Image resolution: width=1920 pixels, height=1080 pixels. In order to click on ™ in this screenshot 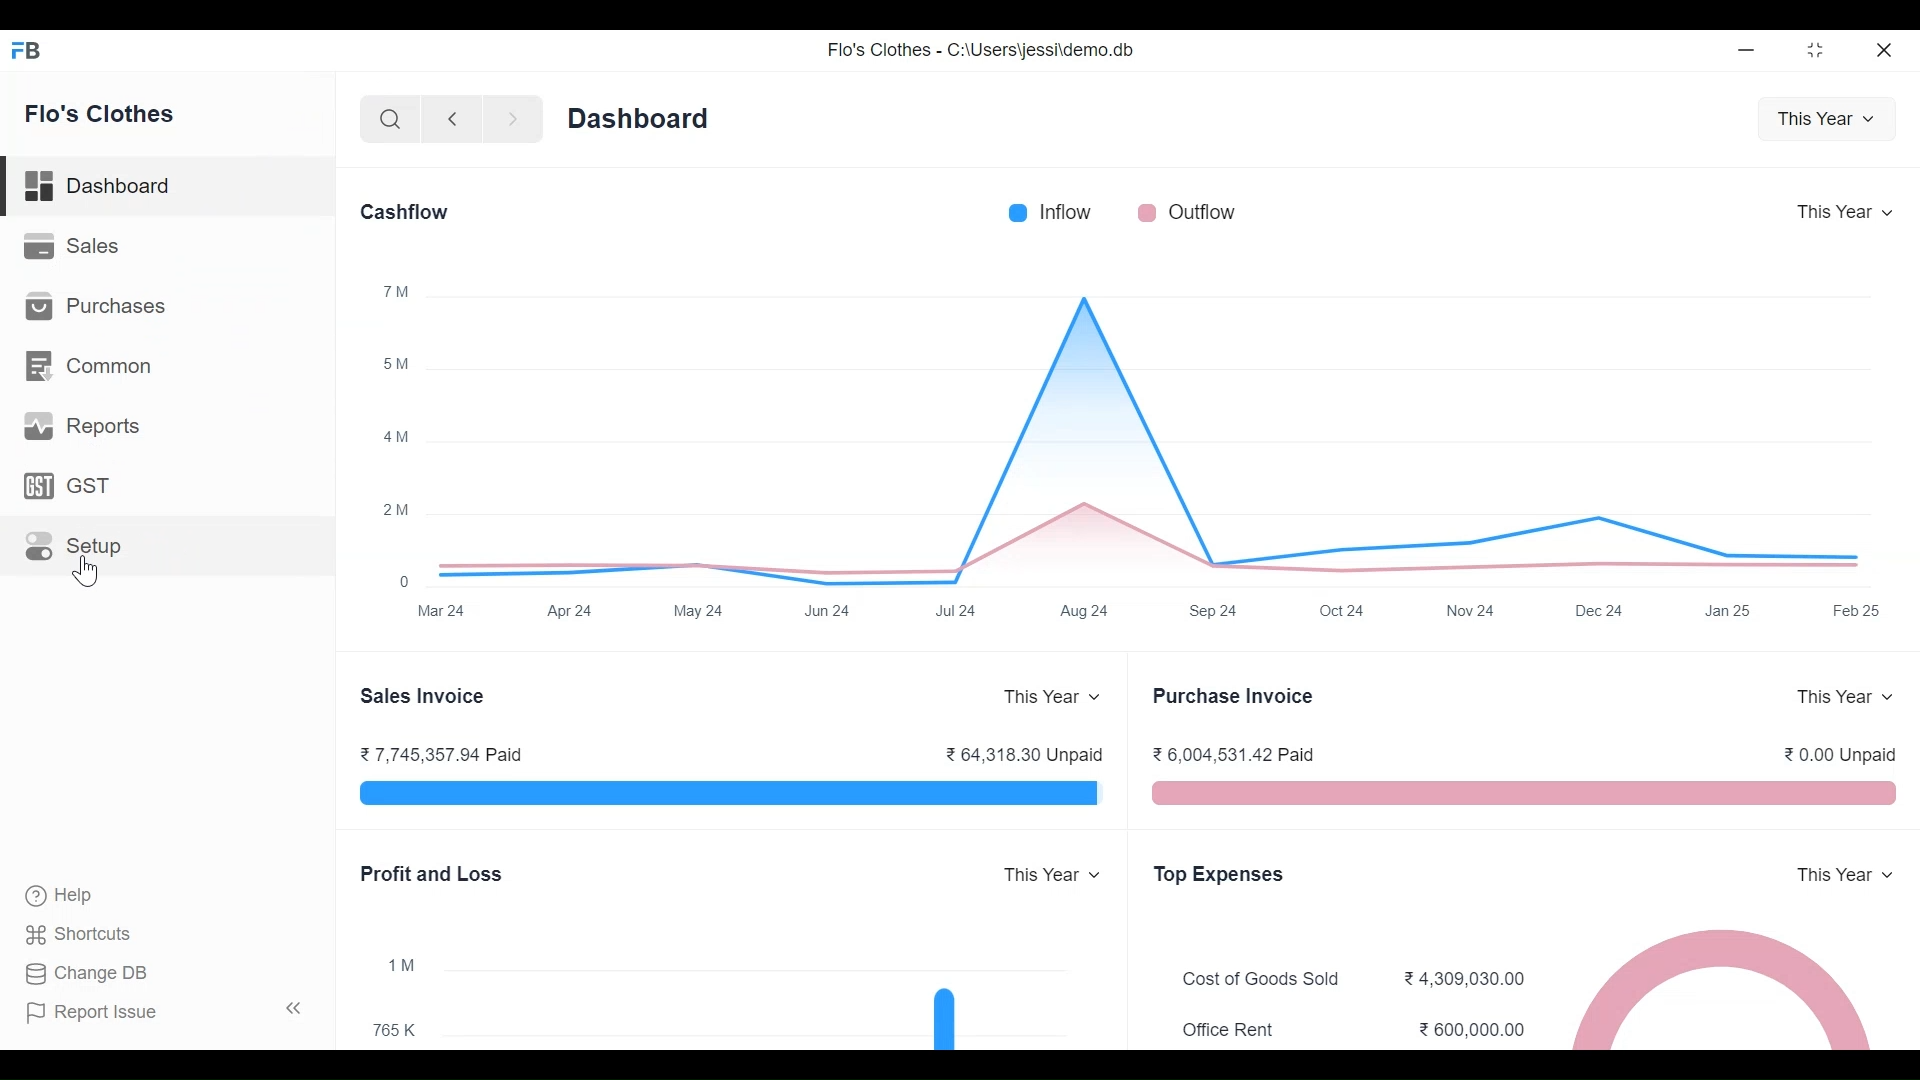, I will do `click(399, 291)`.